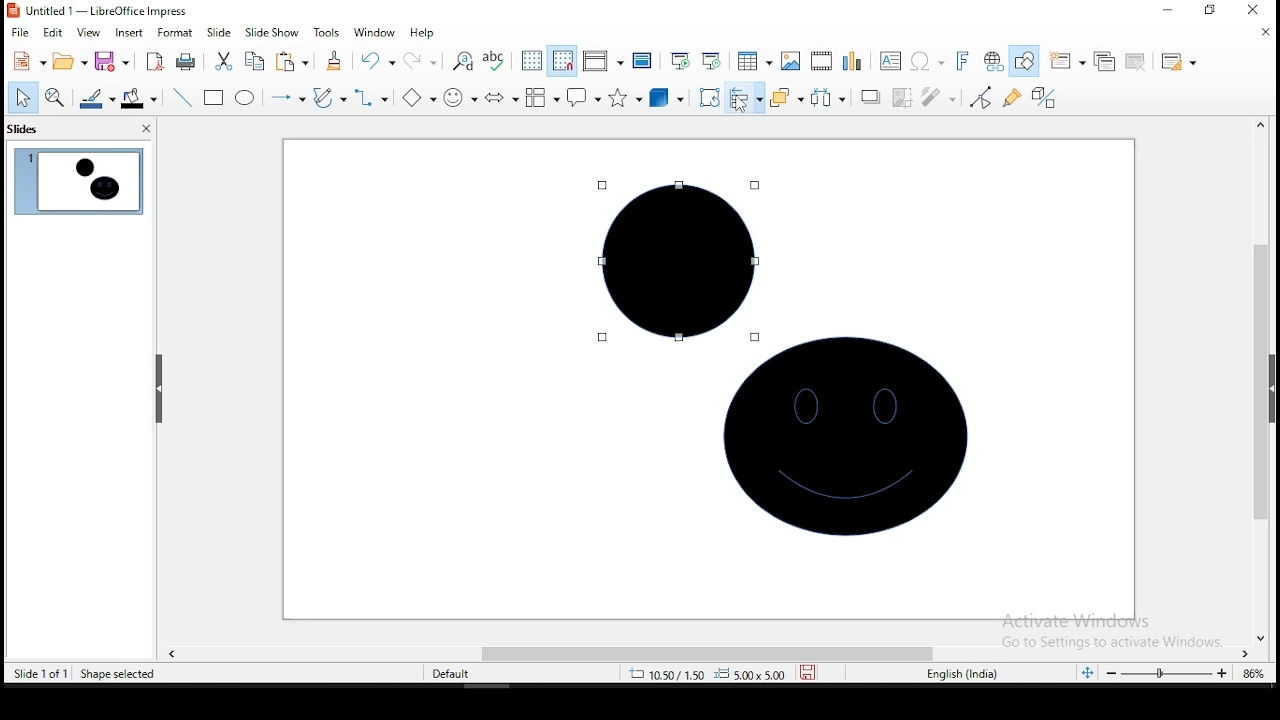 This screenshot has height=720, width=1280. What do you see at coordinates (703, 651) in the screenshot?
I see `scroll bar` at bounding box center [703, 651].